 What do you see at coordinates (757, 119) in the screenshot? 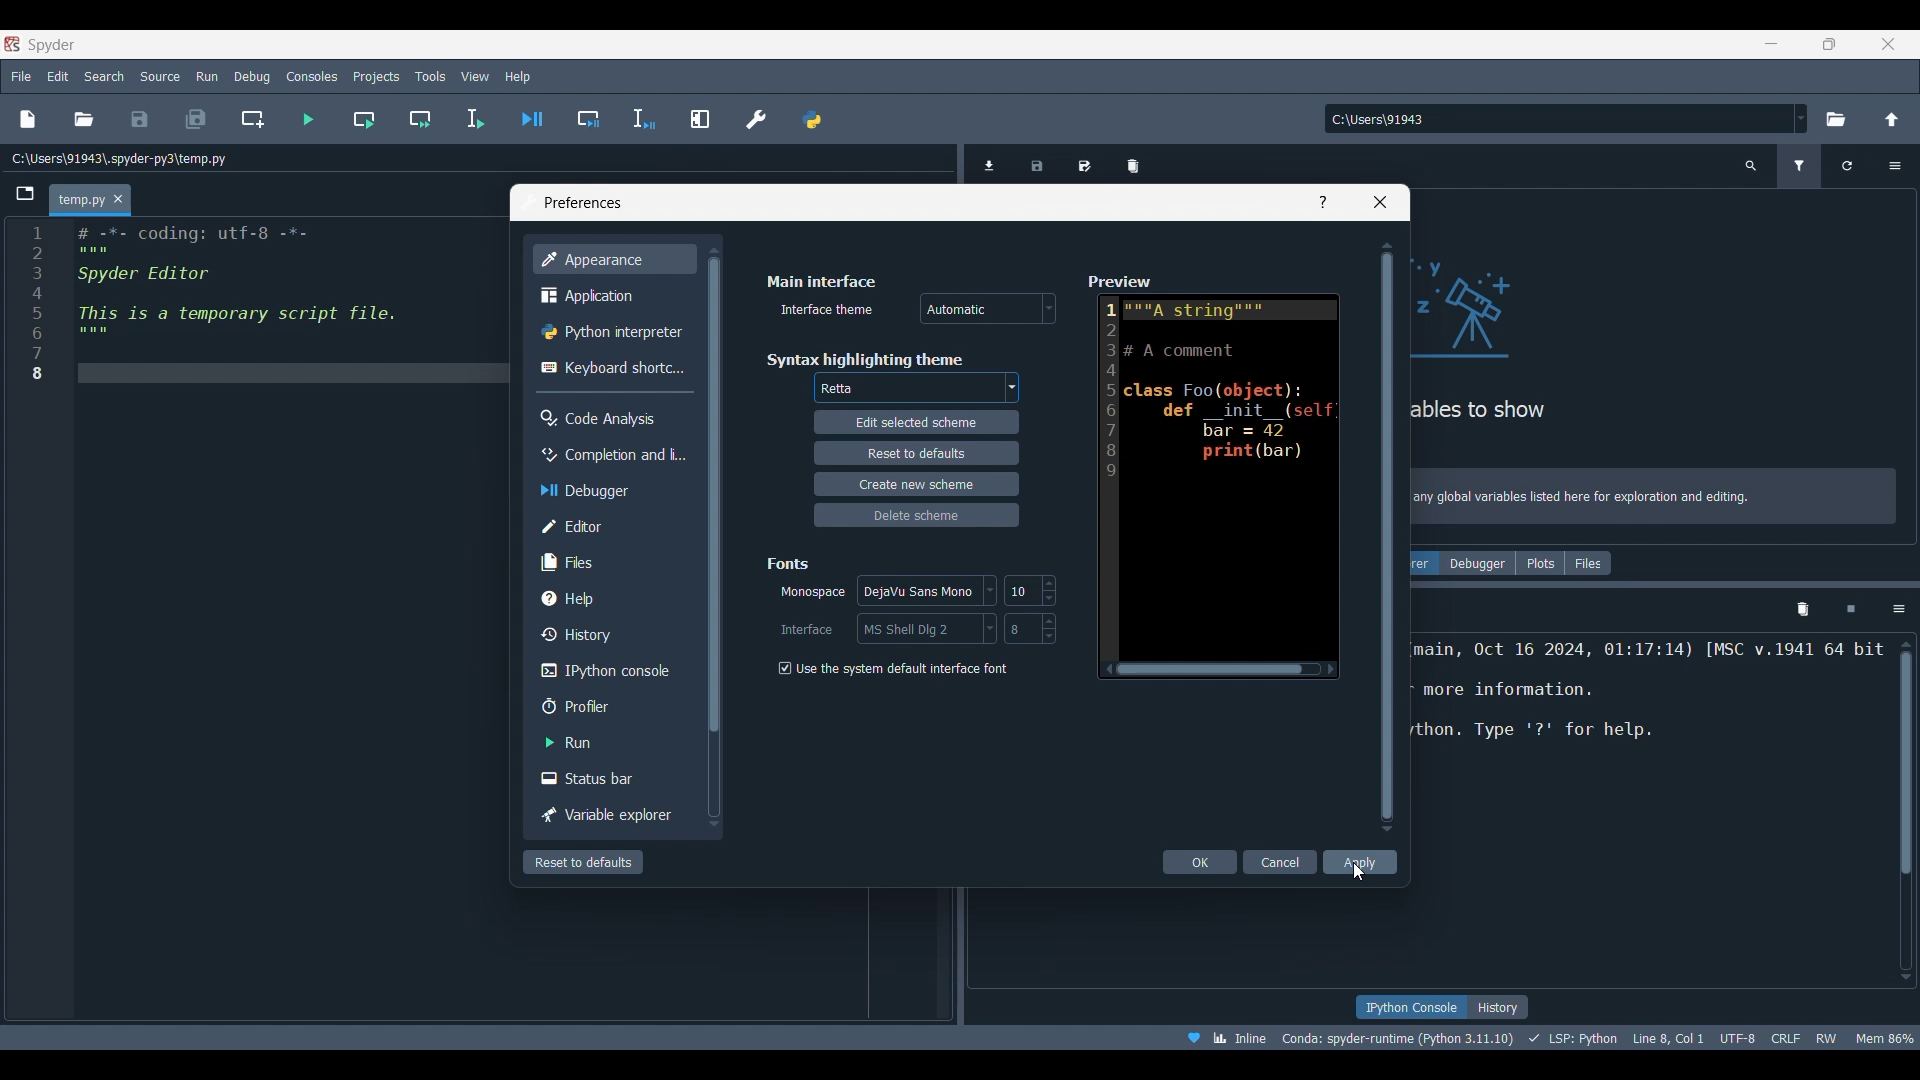
I see `Preferences` at bounding box center [757, 119].